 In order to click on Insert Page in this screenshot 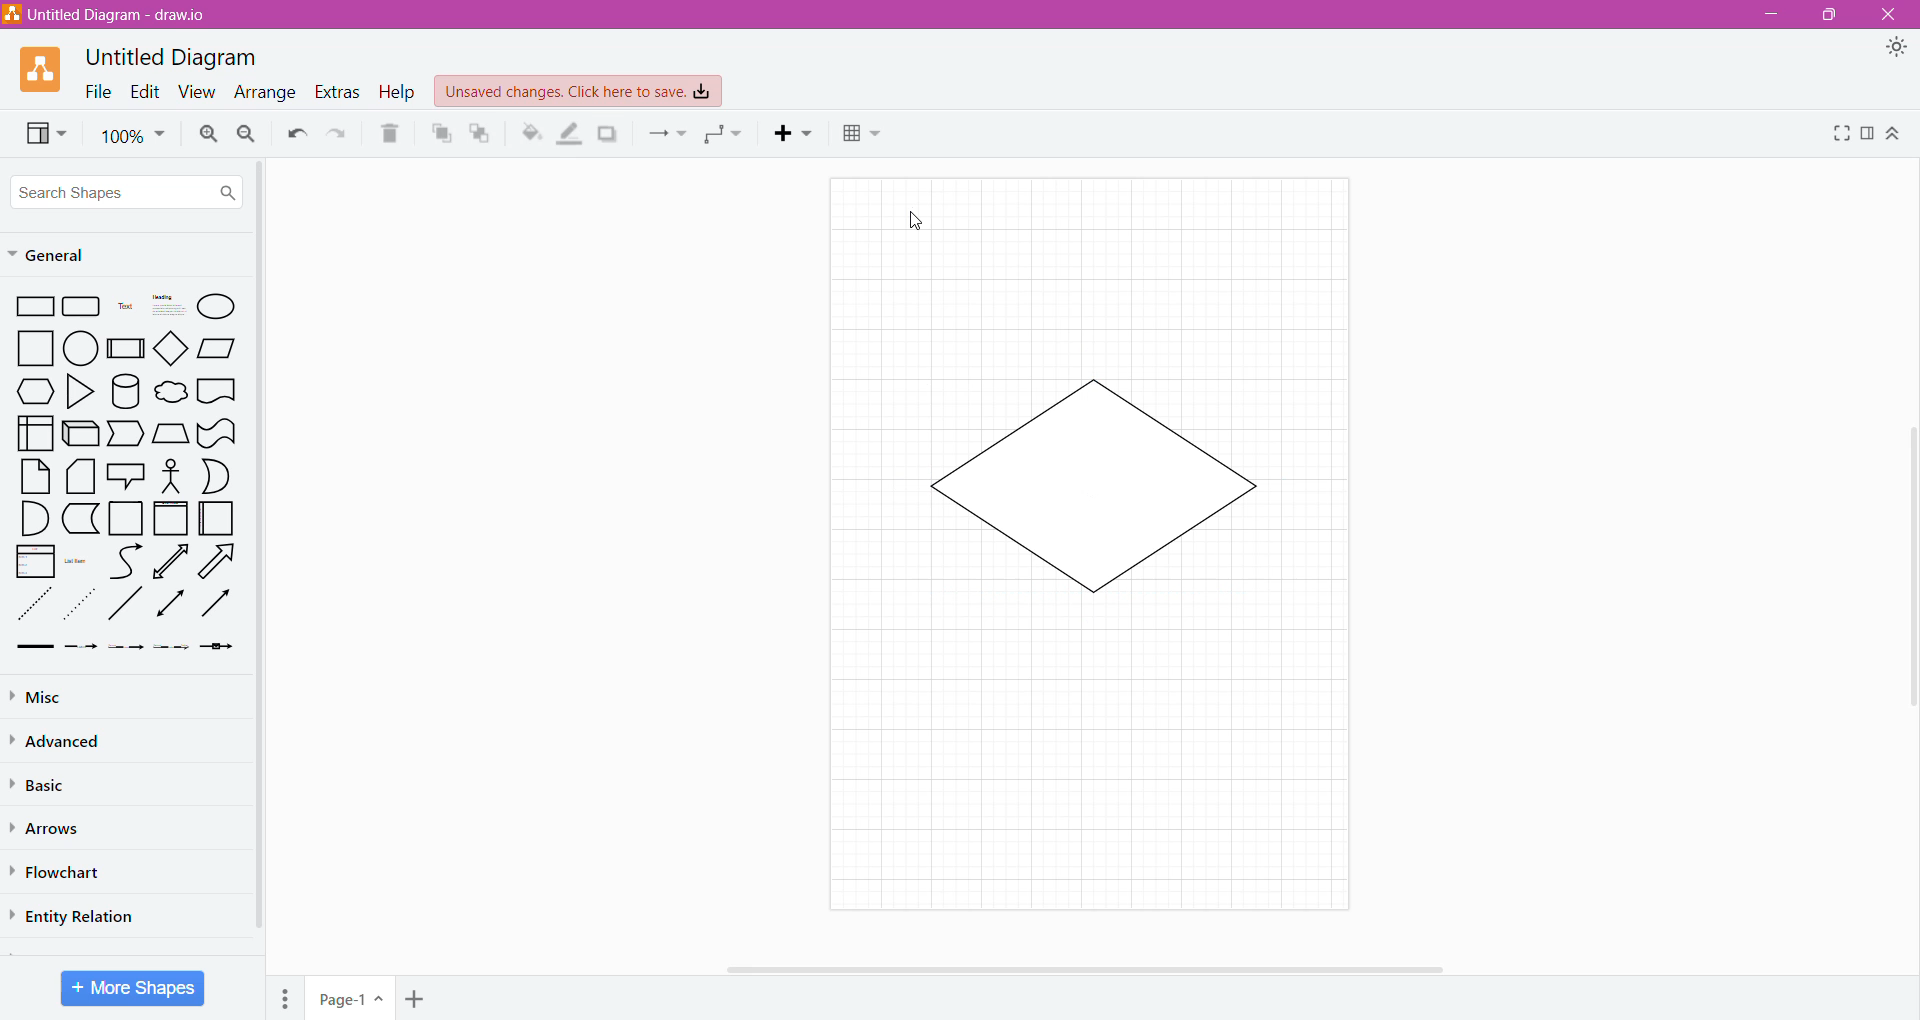, I will do `click(417, 997)`.